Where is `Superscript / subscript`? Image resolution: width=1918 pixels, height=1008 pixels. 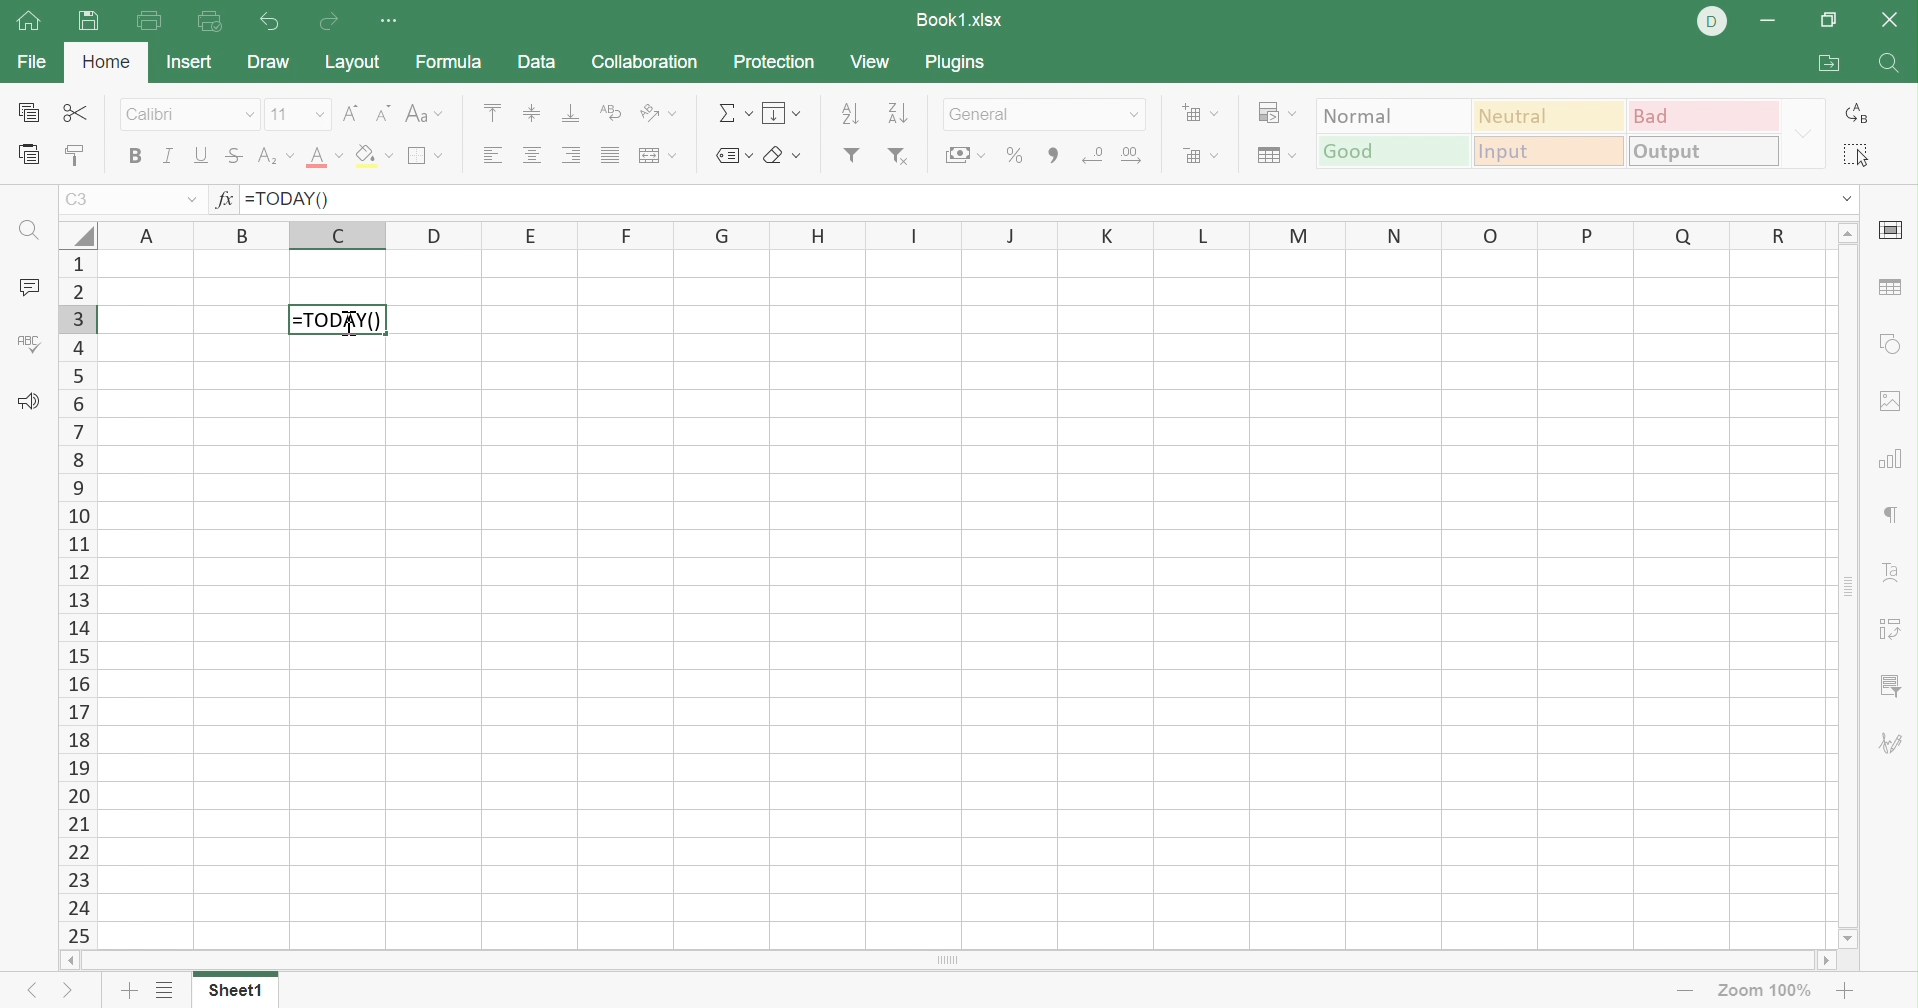
Superscript / subscript is located at coordinates (278, 157).